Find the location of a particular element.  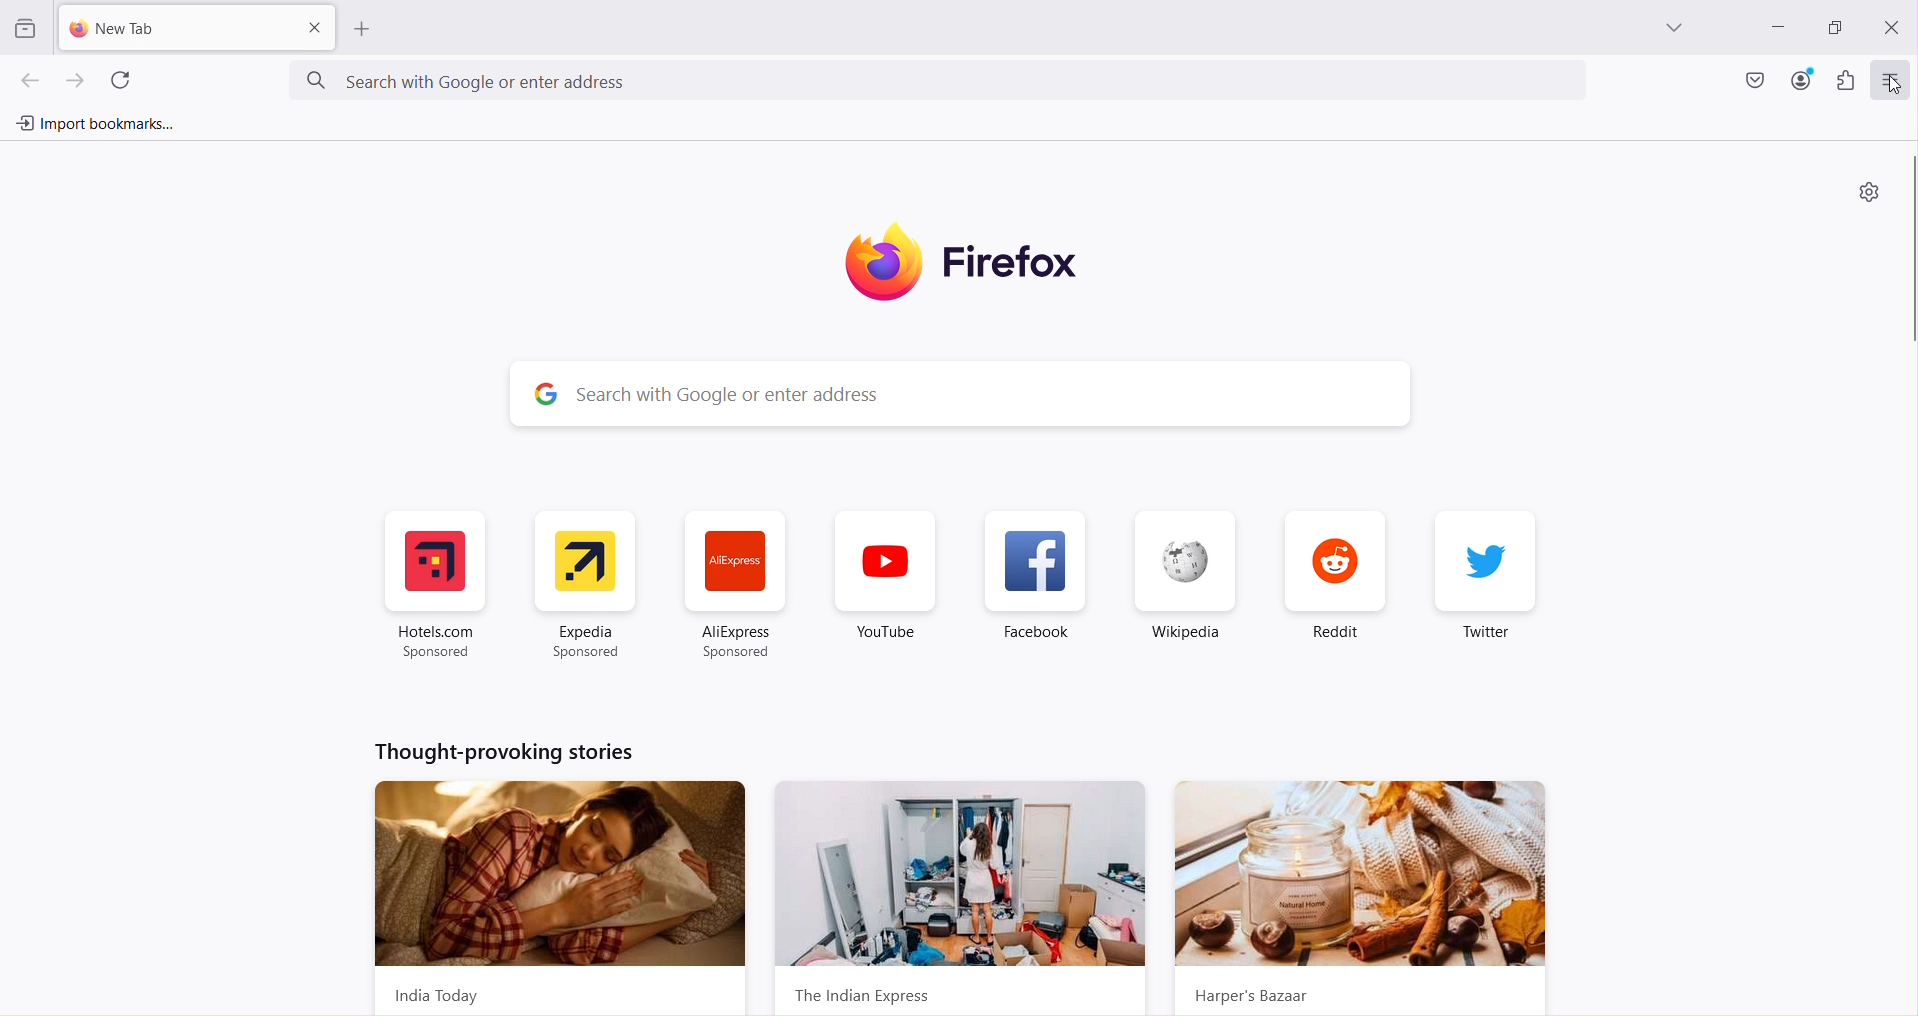

close is located at coordinates (314, 29).